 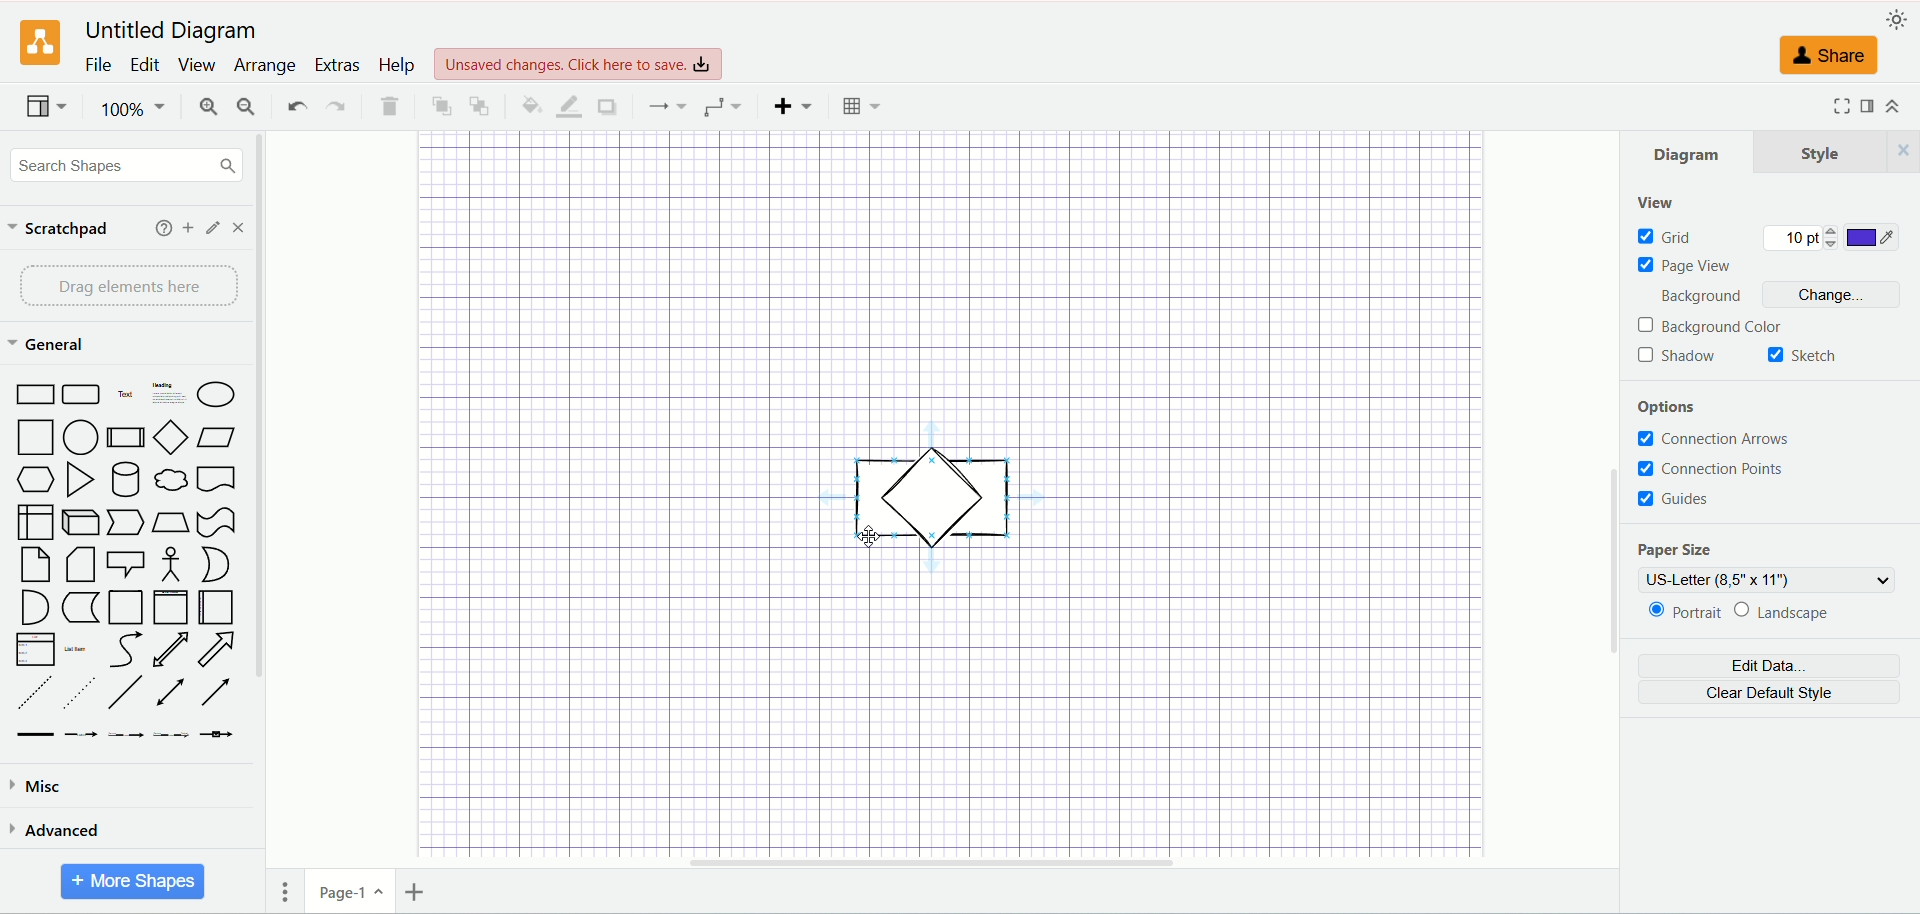 I want to click on edit data, so click(x=1769, y=667).